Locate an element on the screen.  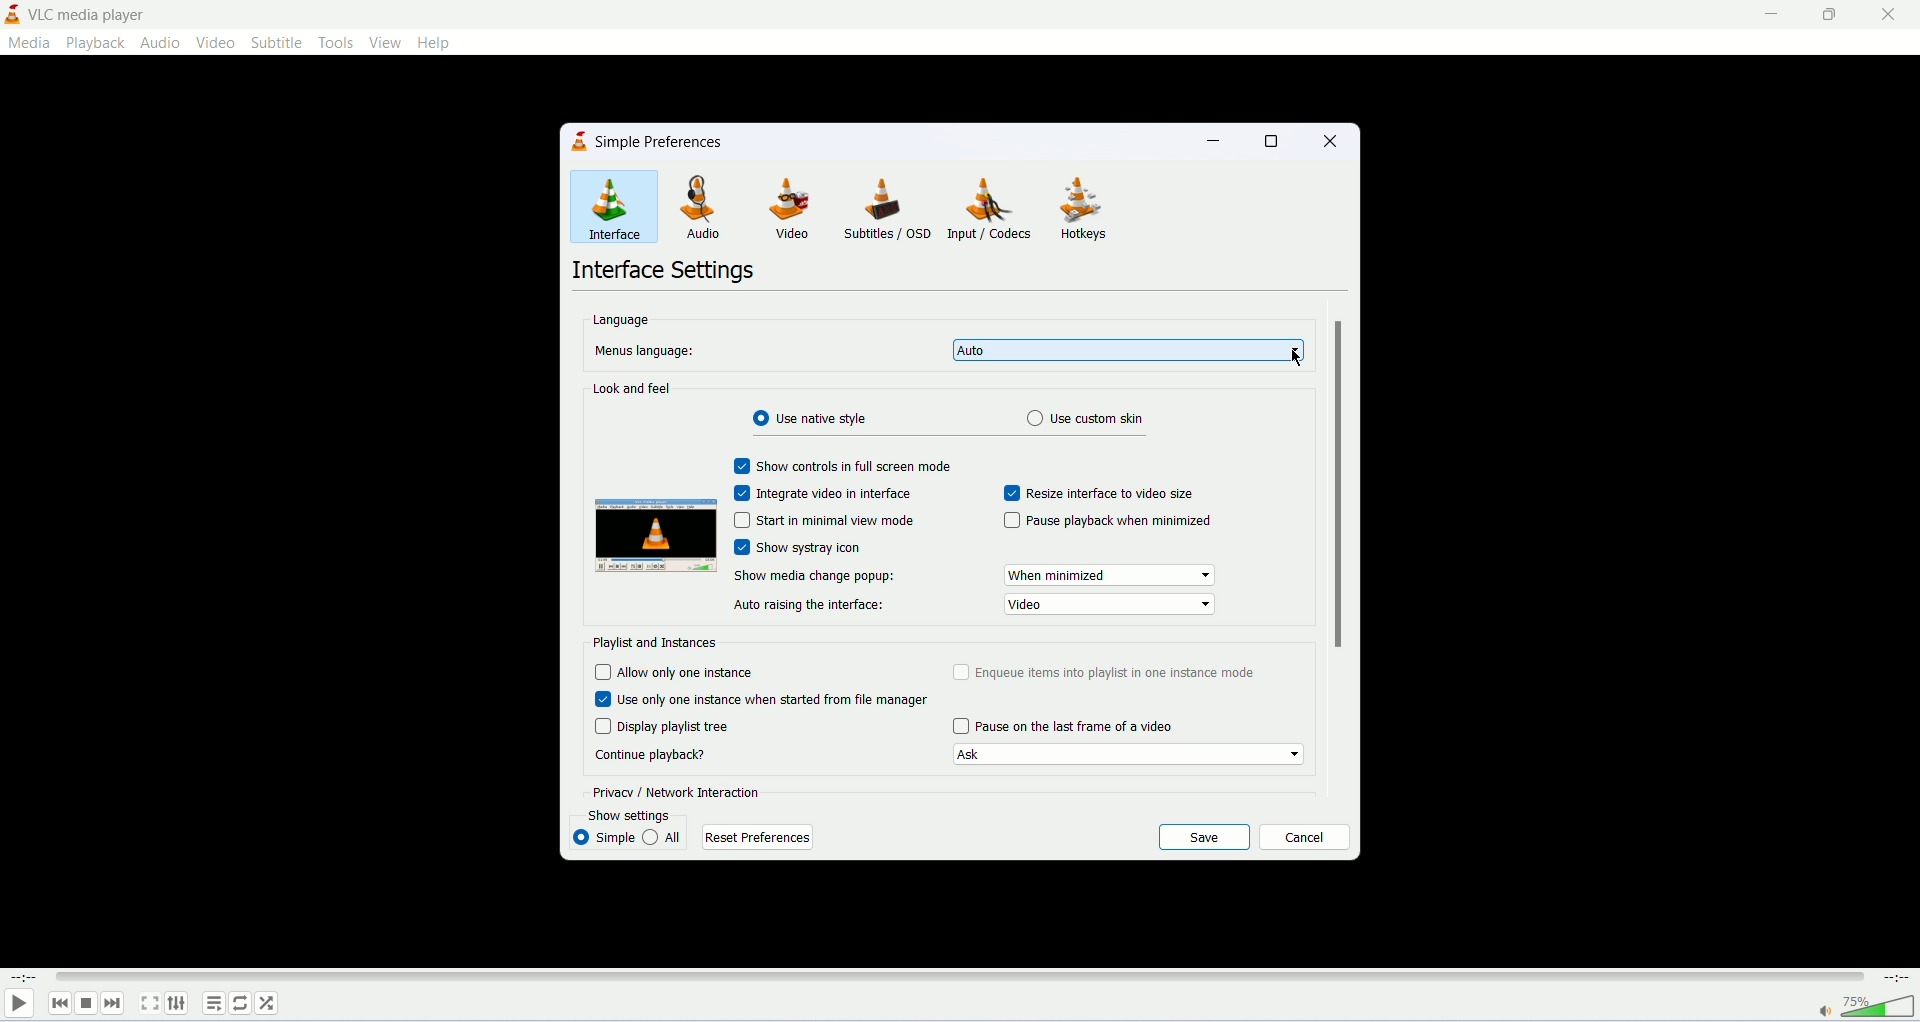
save is located at coordinates (1205, 838).